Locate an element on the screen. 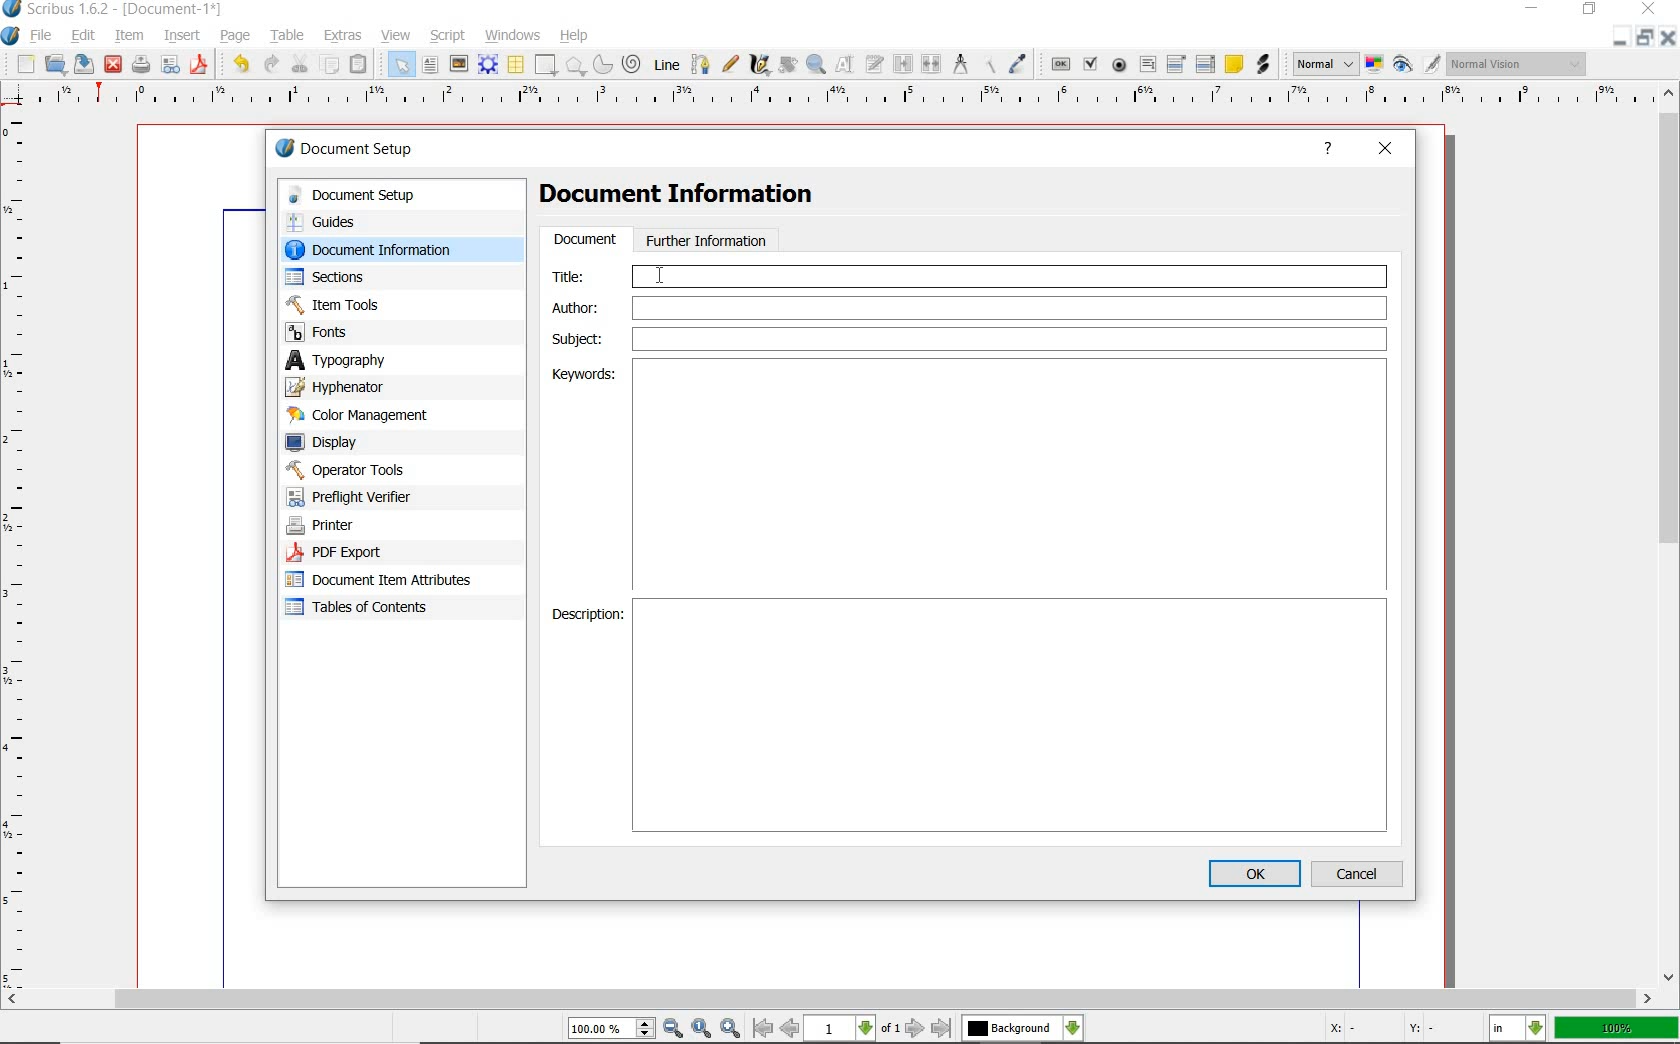 The height and width of the screenshot is (1044, 1680). redo is located at coordinates (273, 65).